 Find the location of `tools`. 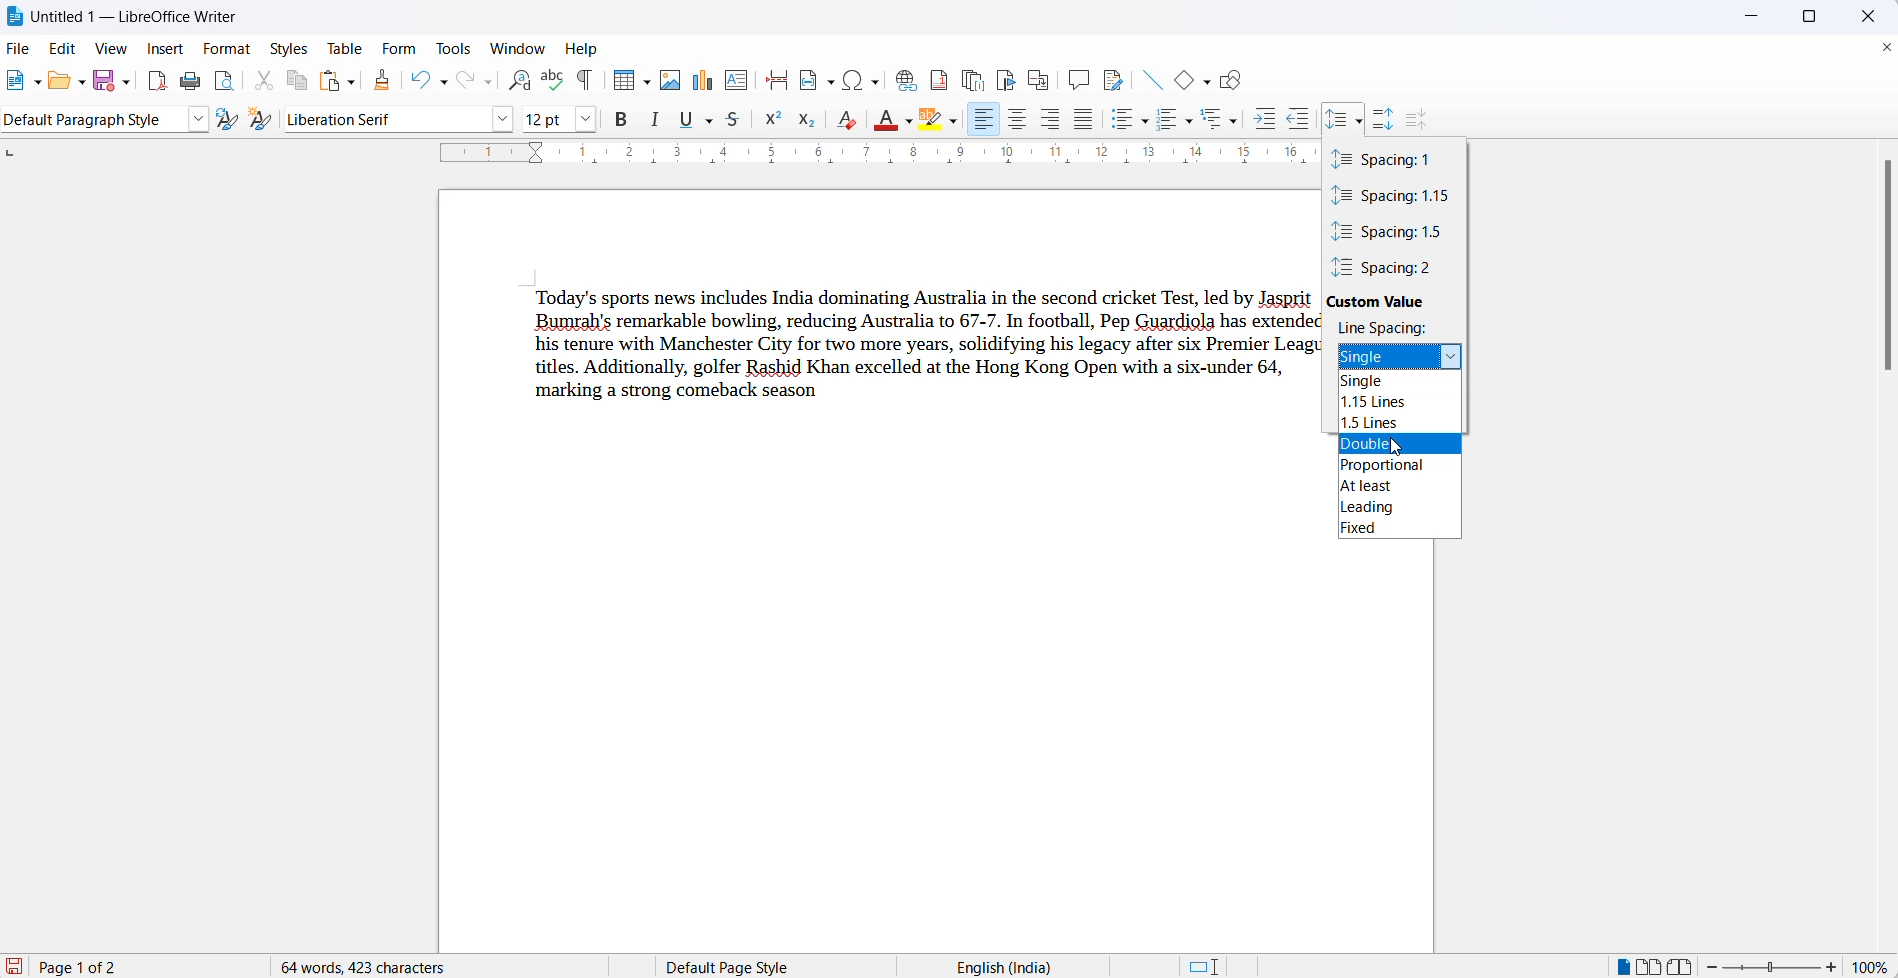

tools is located at coordinates (457, 48).